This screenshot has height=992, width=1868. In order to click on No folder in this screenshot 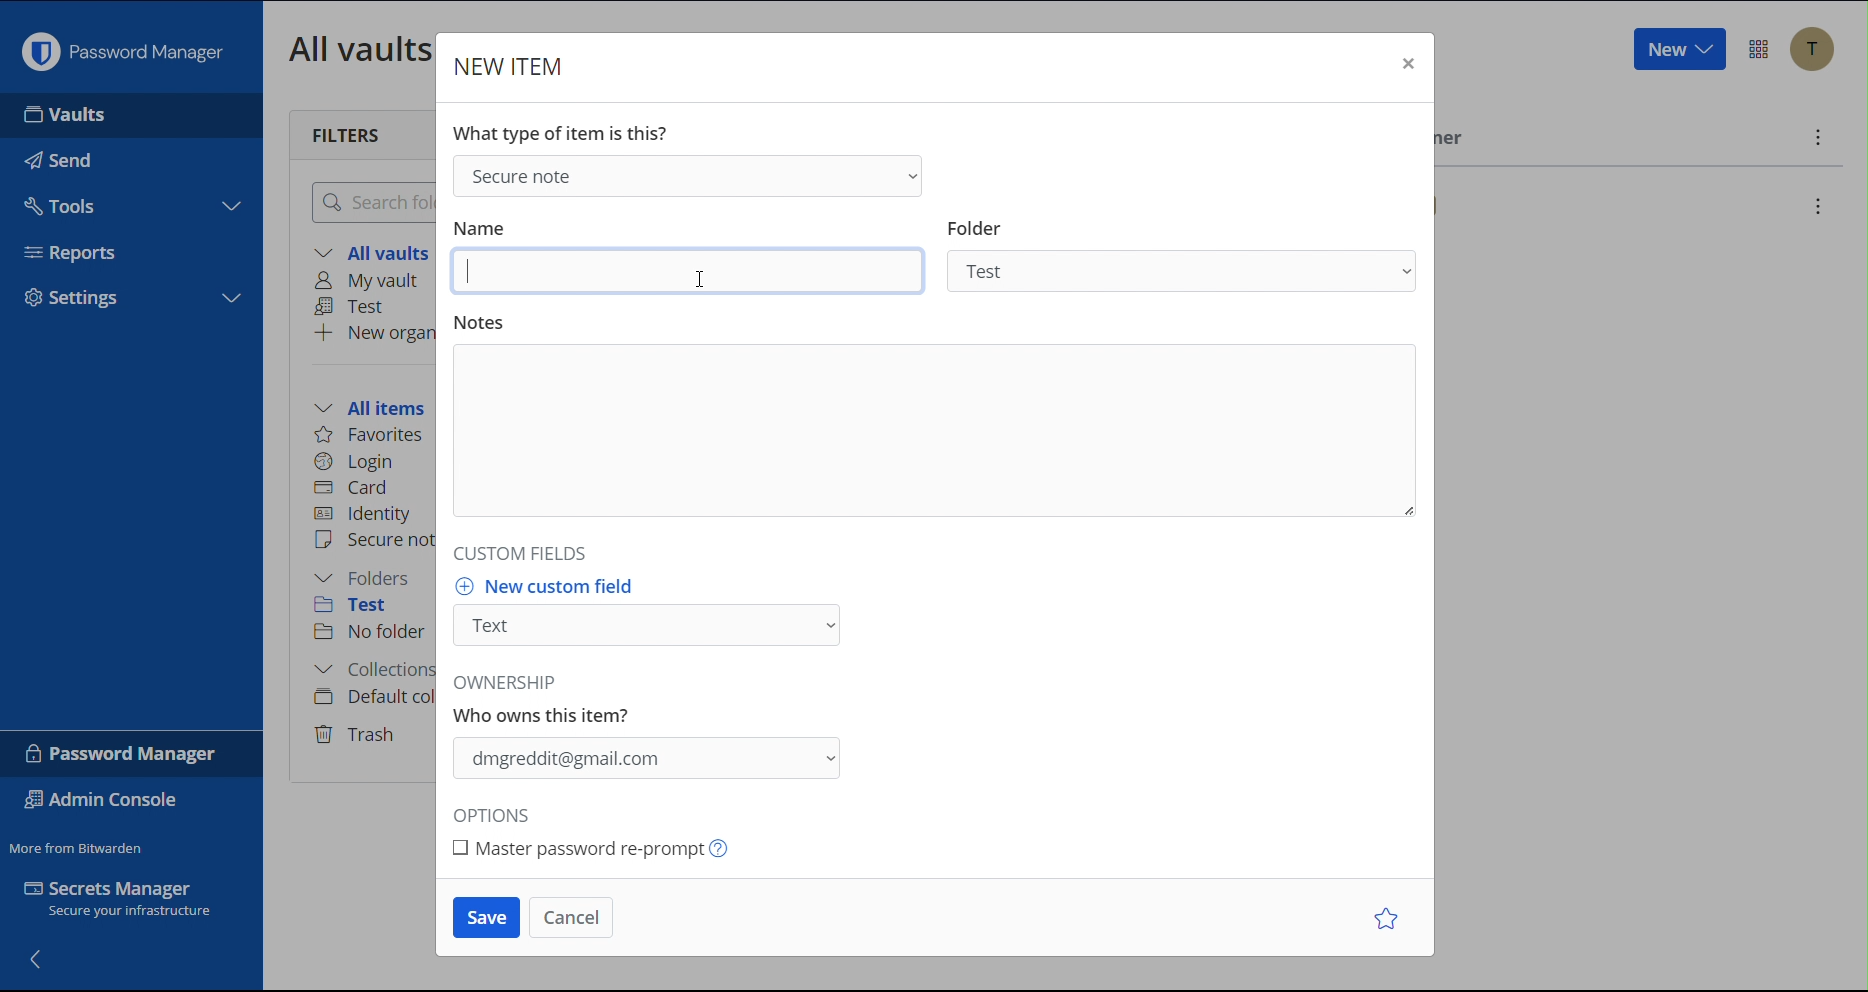, I will do `click(372, 633)`.